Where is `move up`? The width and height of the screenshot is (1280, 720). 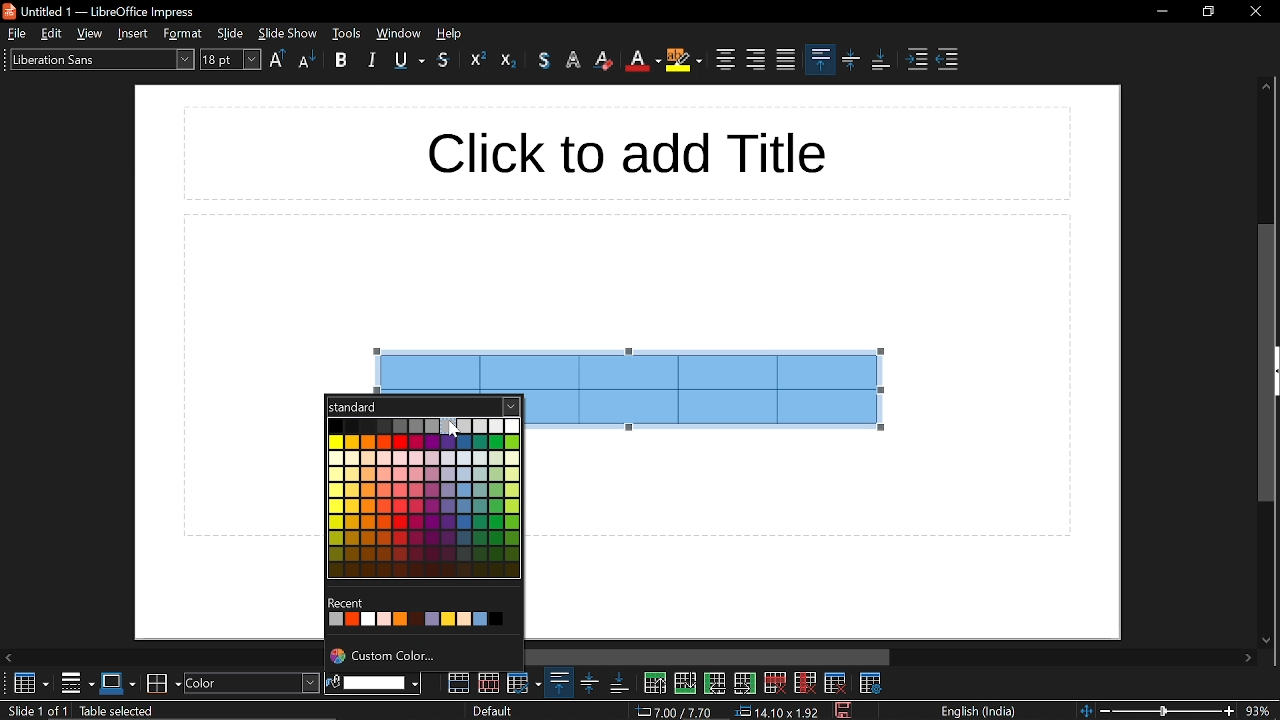 move up is located at coordinates (1266, 86).